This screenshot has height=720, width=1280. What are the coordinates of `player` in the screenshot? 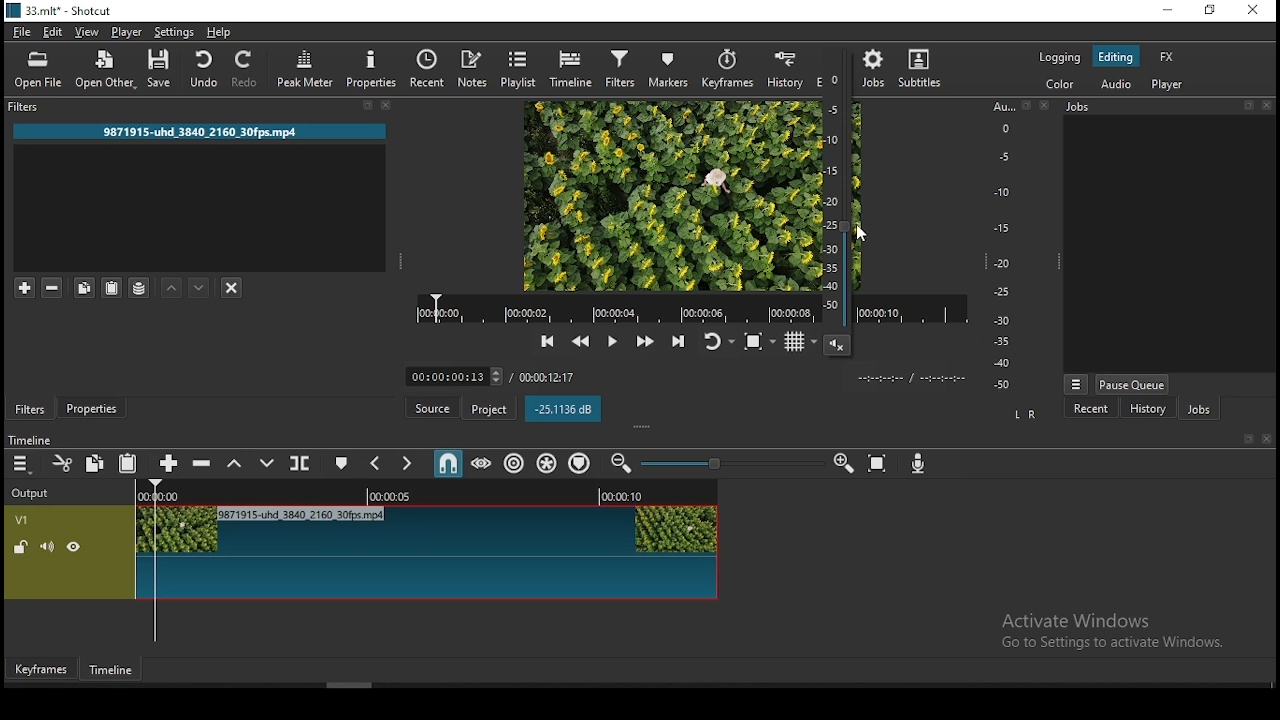 It's located at (127, 31).